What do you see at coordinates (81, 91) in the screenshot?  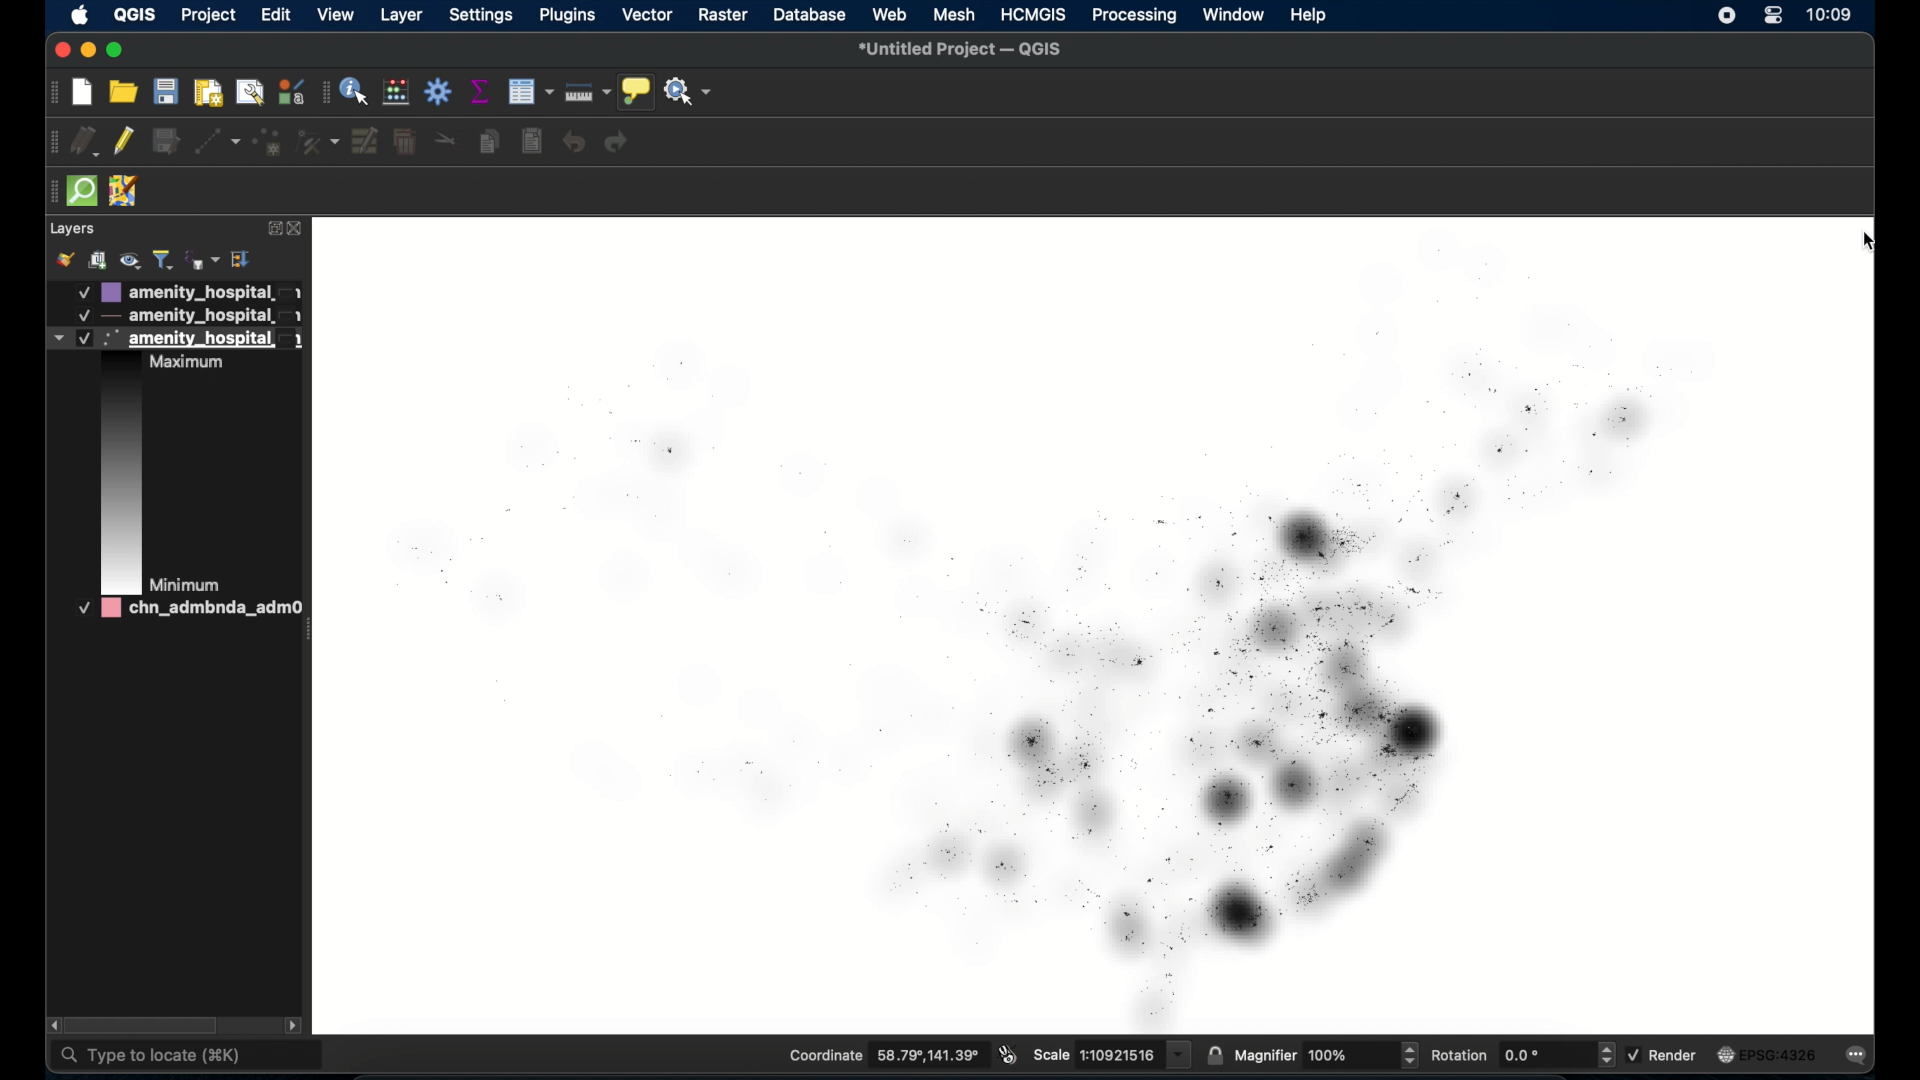 I see `create new project` at bounding box center [81, 91].